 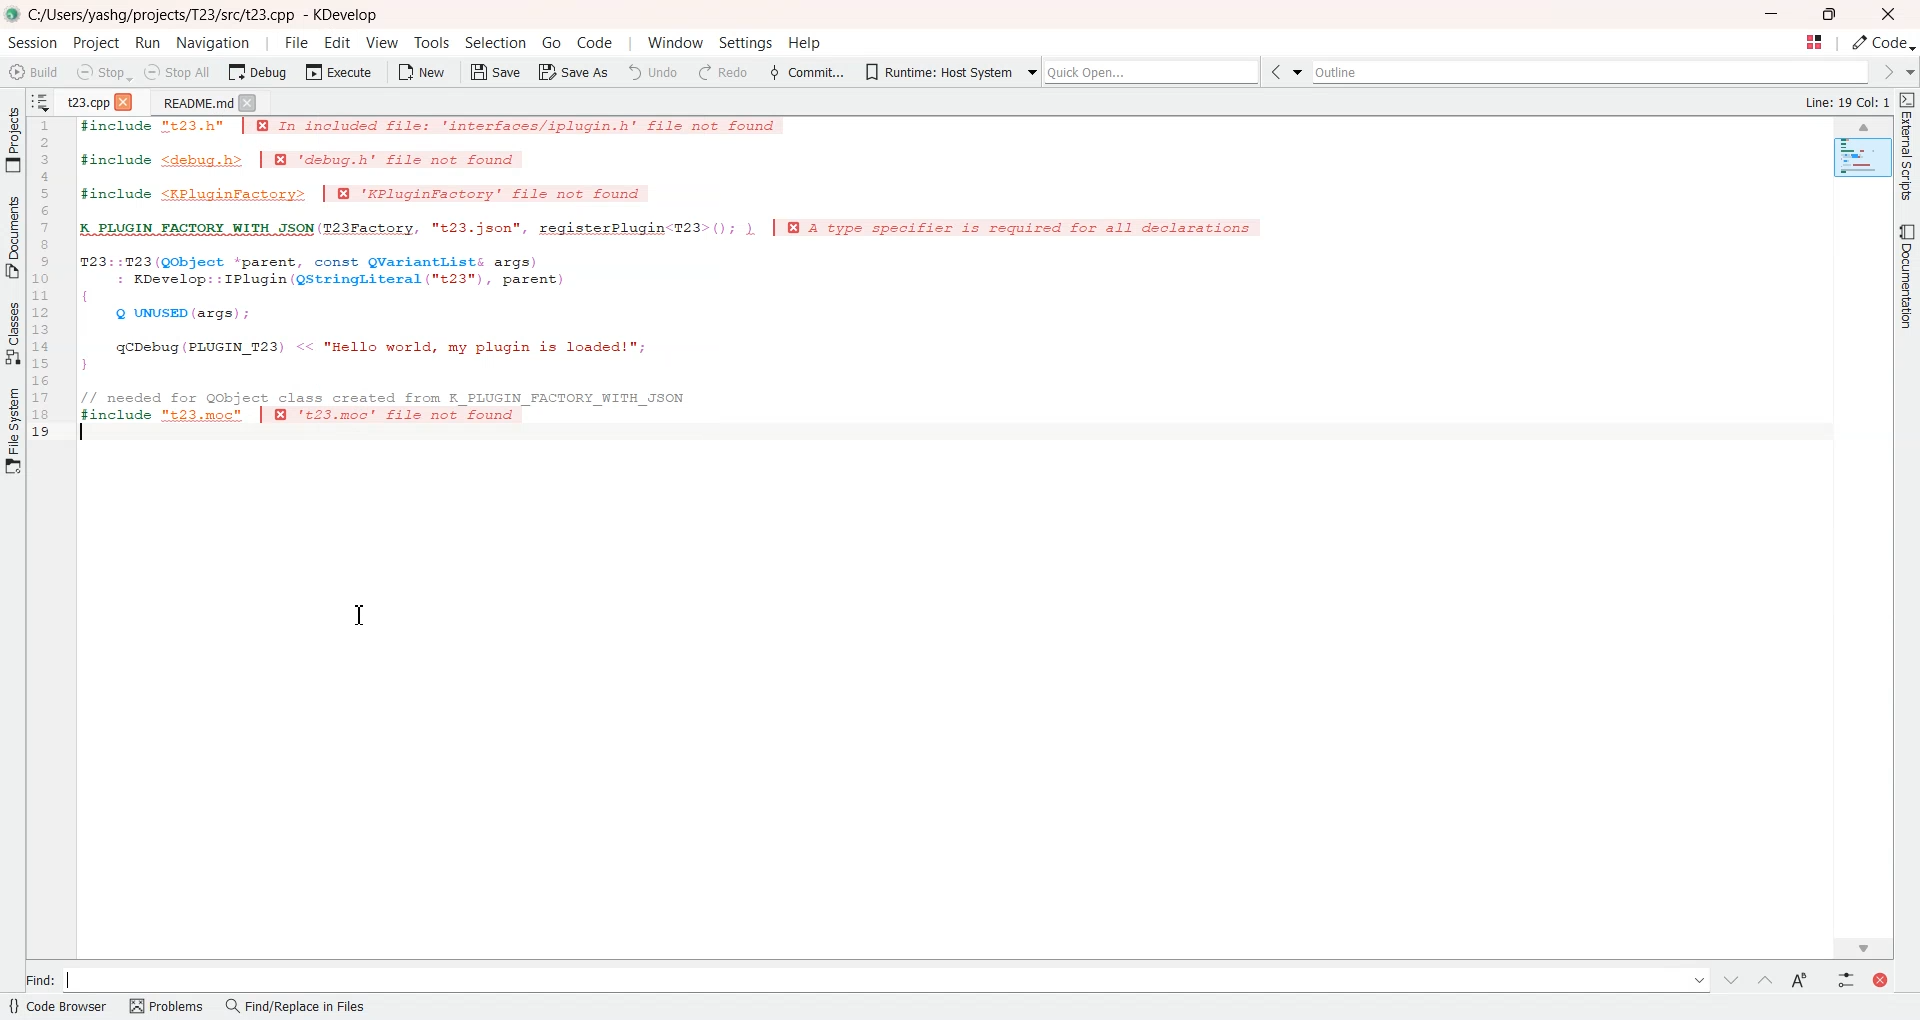 What do you see at coordinates (296, 42) in the screenshot?
I see `File` at bounding box center [296, 42].